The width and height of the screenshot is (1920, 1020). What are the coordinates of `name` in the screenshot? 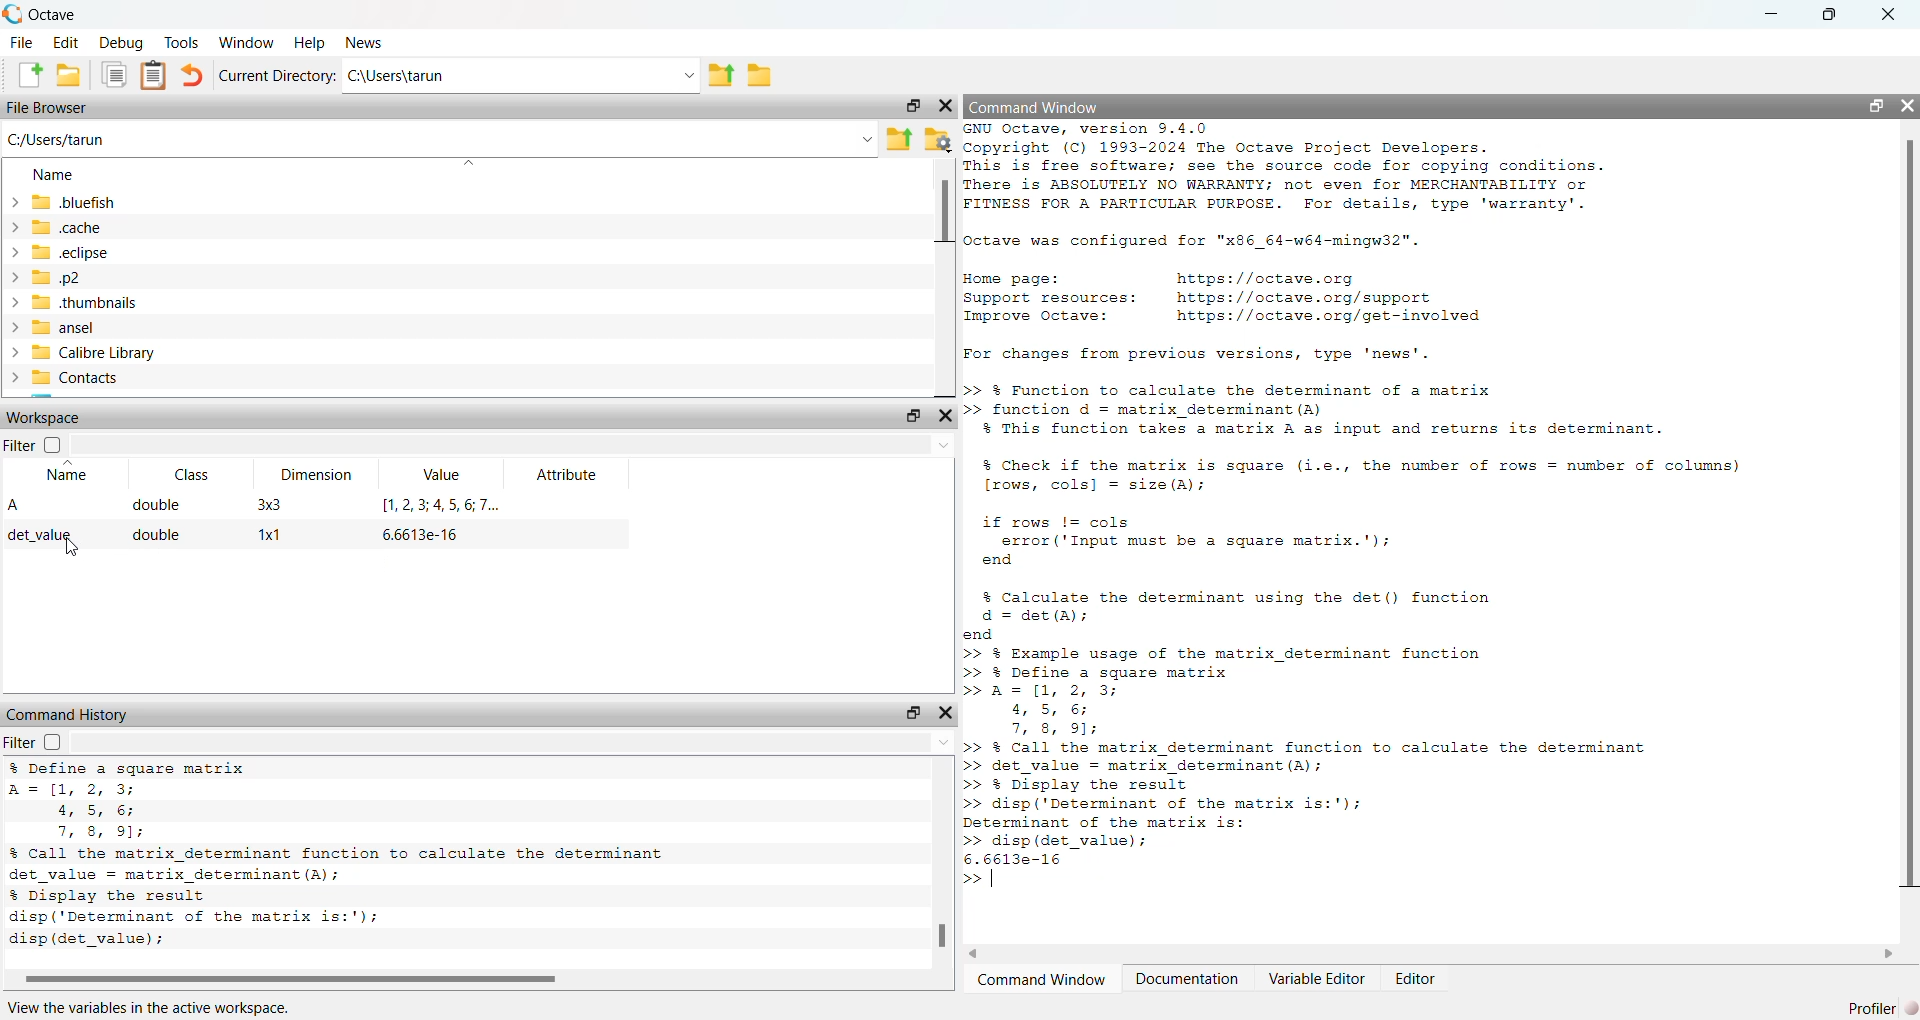 It's located at (64, 475).